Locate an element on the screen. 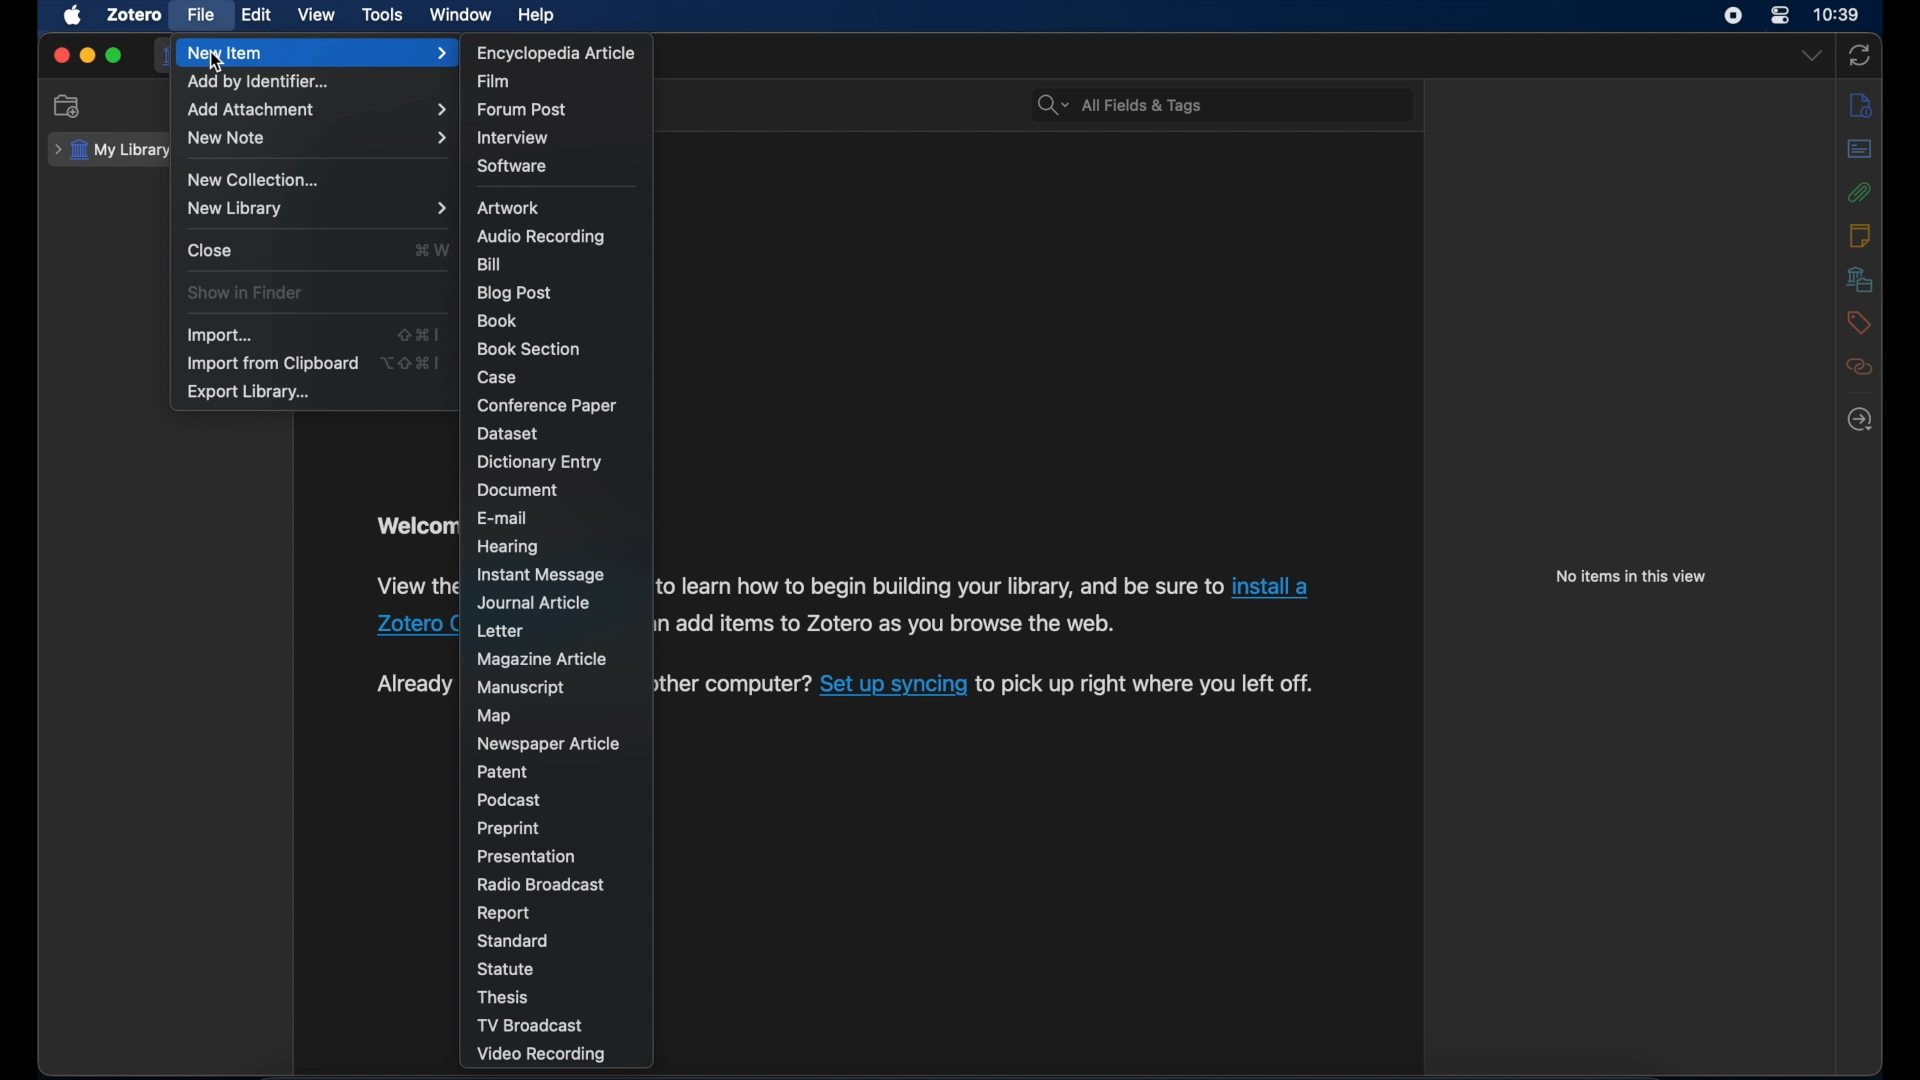  close is located at coordinates (212, 251).